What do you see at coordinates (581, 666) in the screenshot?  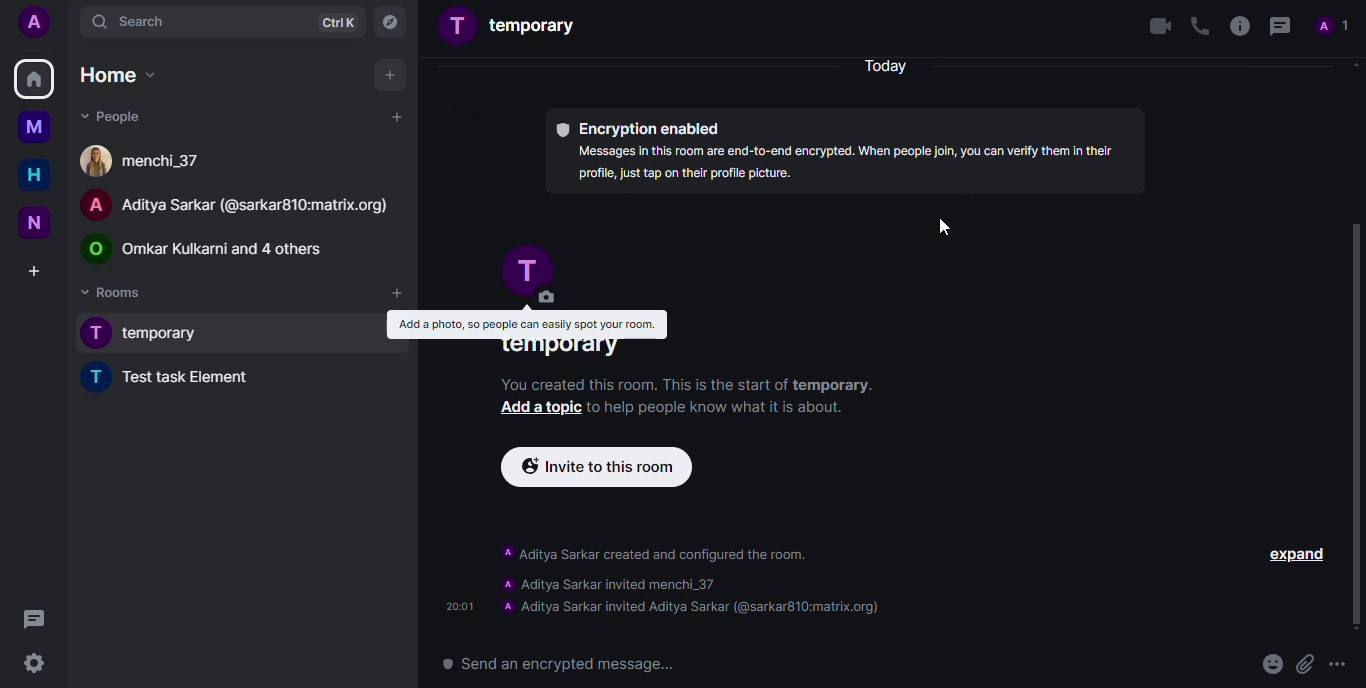 I see `send` at bounding box center [581, 666].